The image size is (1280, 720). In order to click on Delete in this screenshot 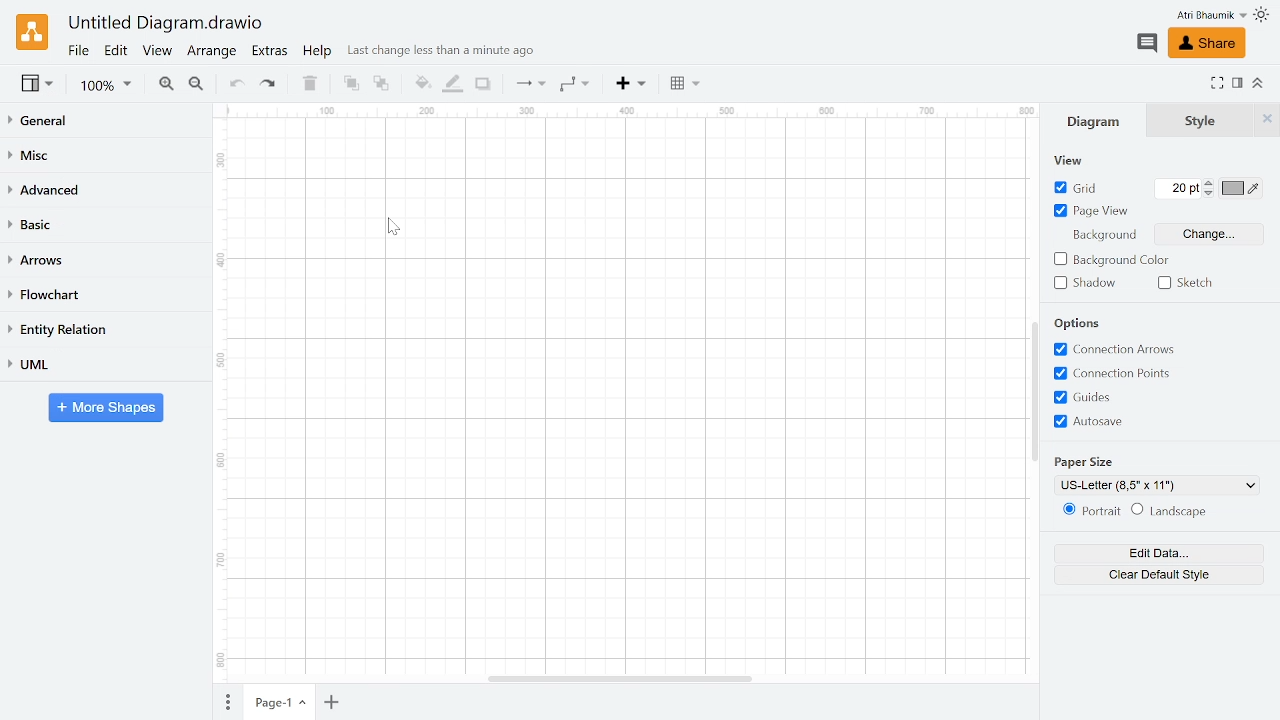, I will do `click(310, 85)`.